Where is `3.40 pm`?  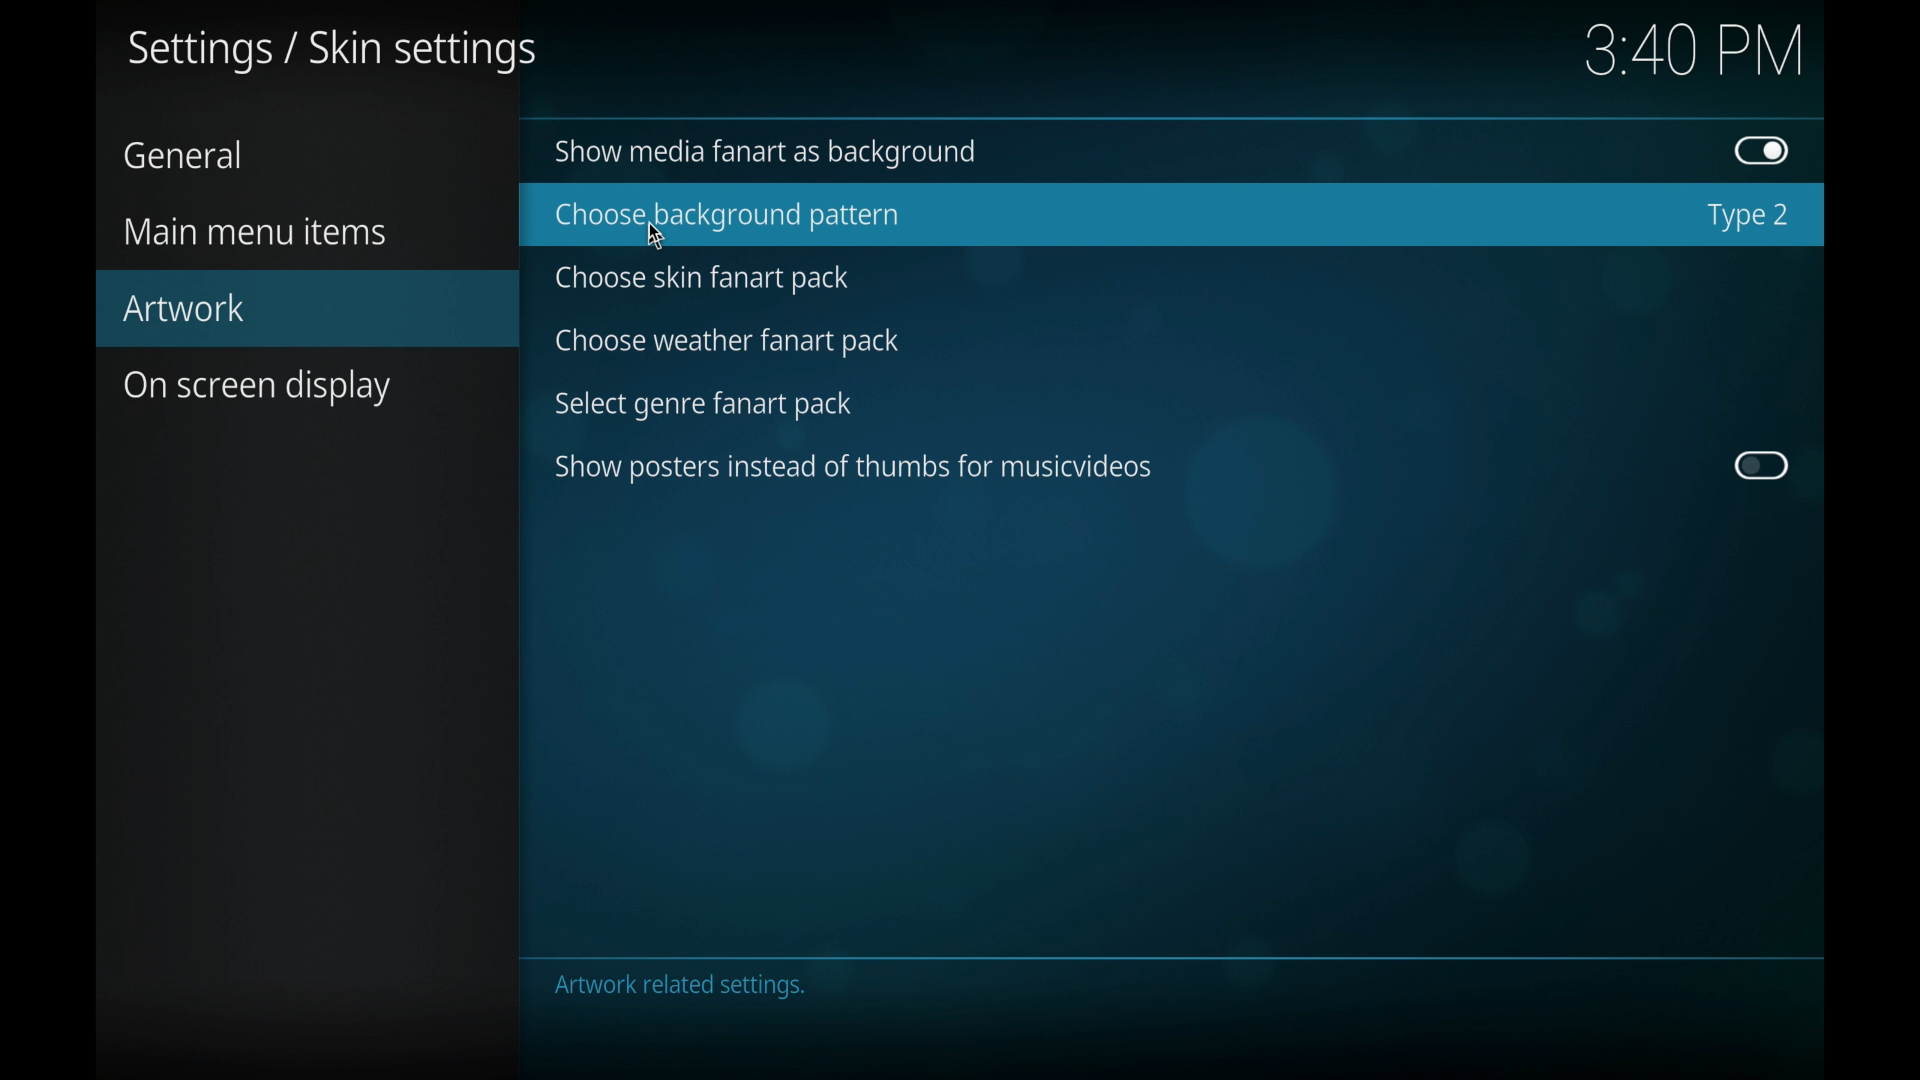 3.40 pm is located at coordinates (1696, 50).